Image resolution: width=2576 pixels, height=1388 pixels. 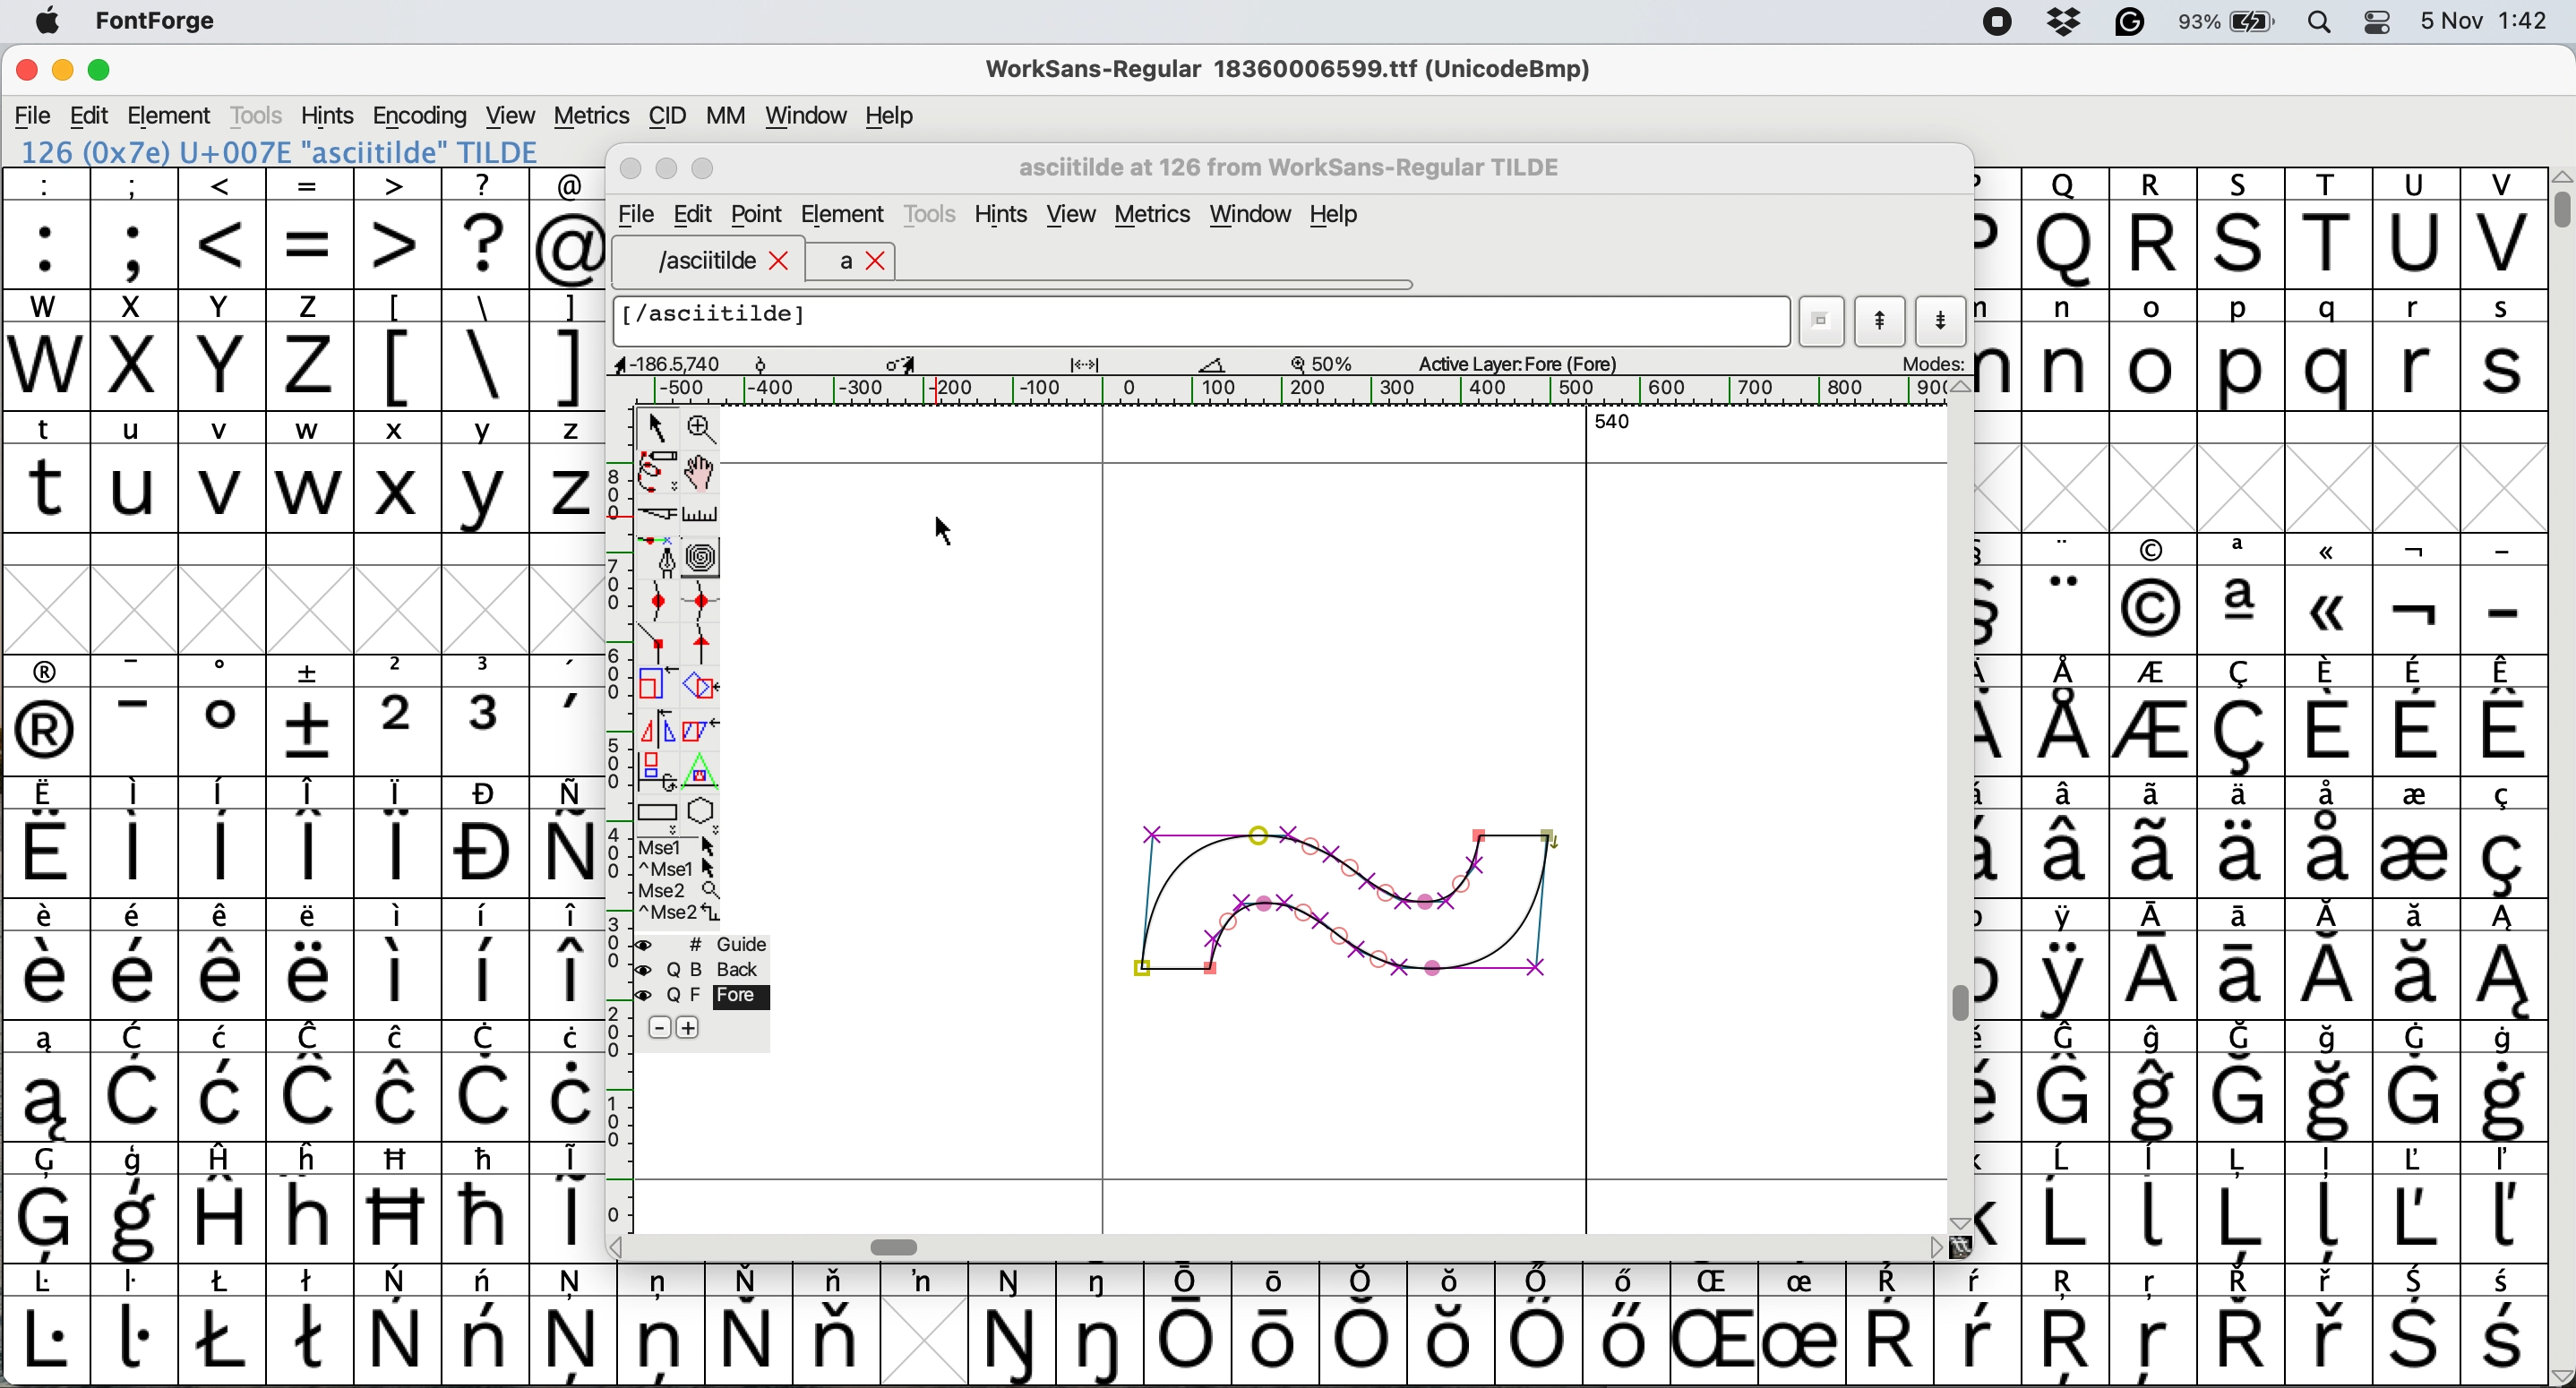 I want to click on , so click(x=2331, y=593).